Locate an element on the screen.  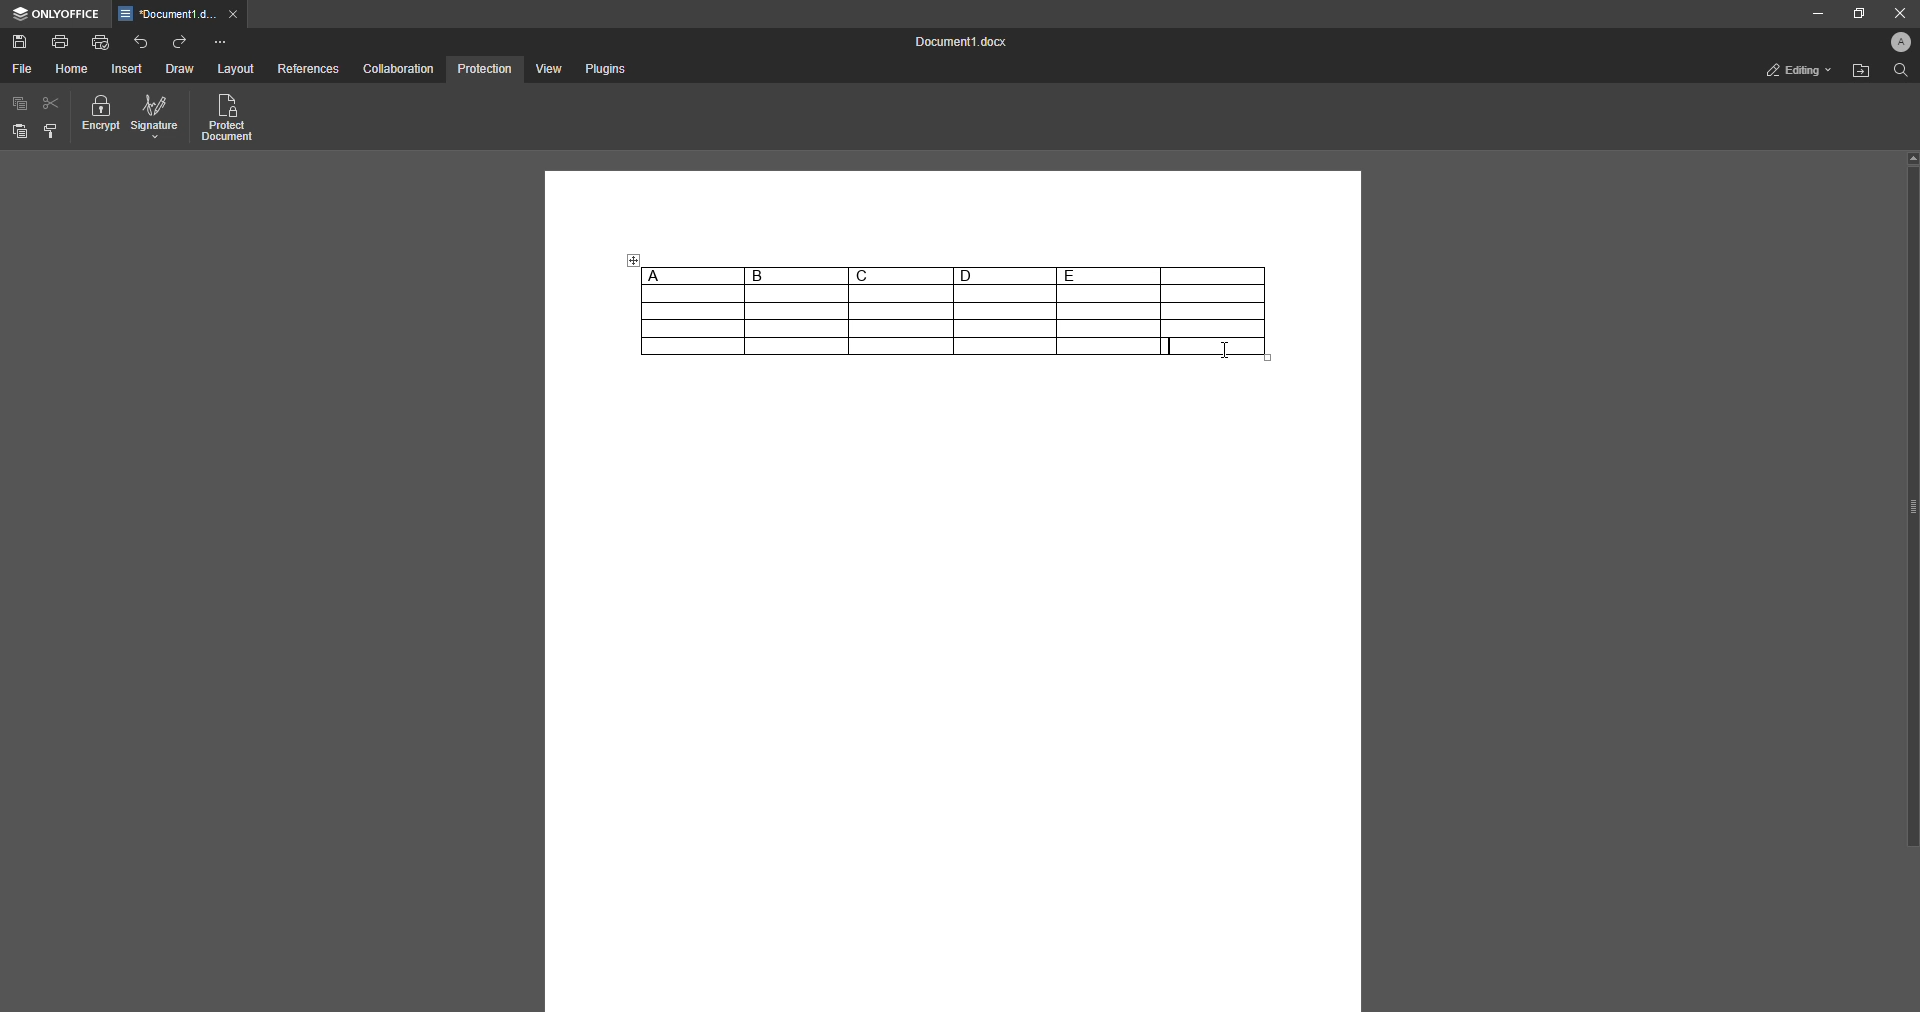
Tab 1 is located at coordinates (181, 15).